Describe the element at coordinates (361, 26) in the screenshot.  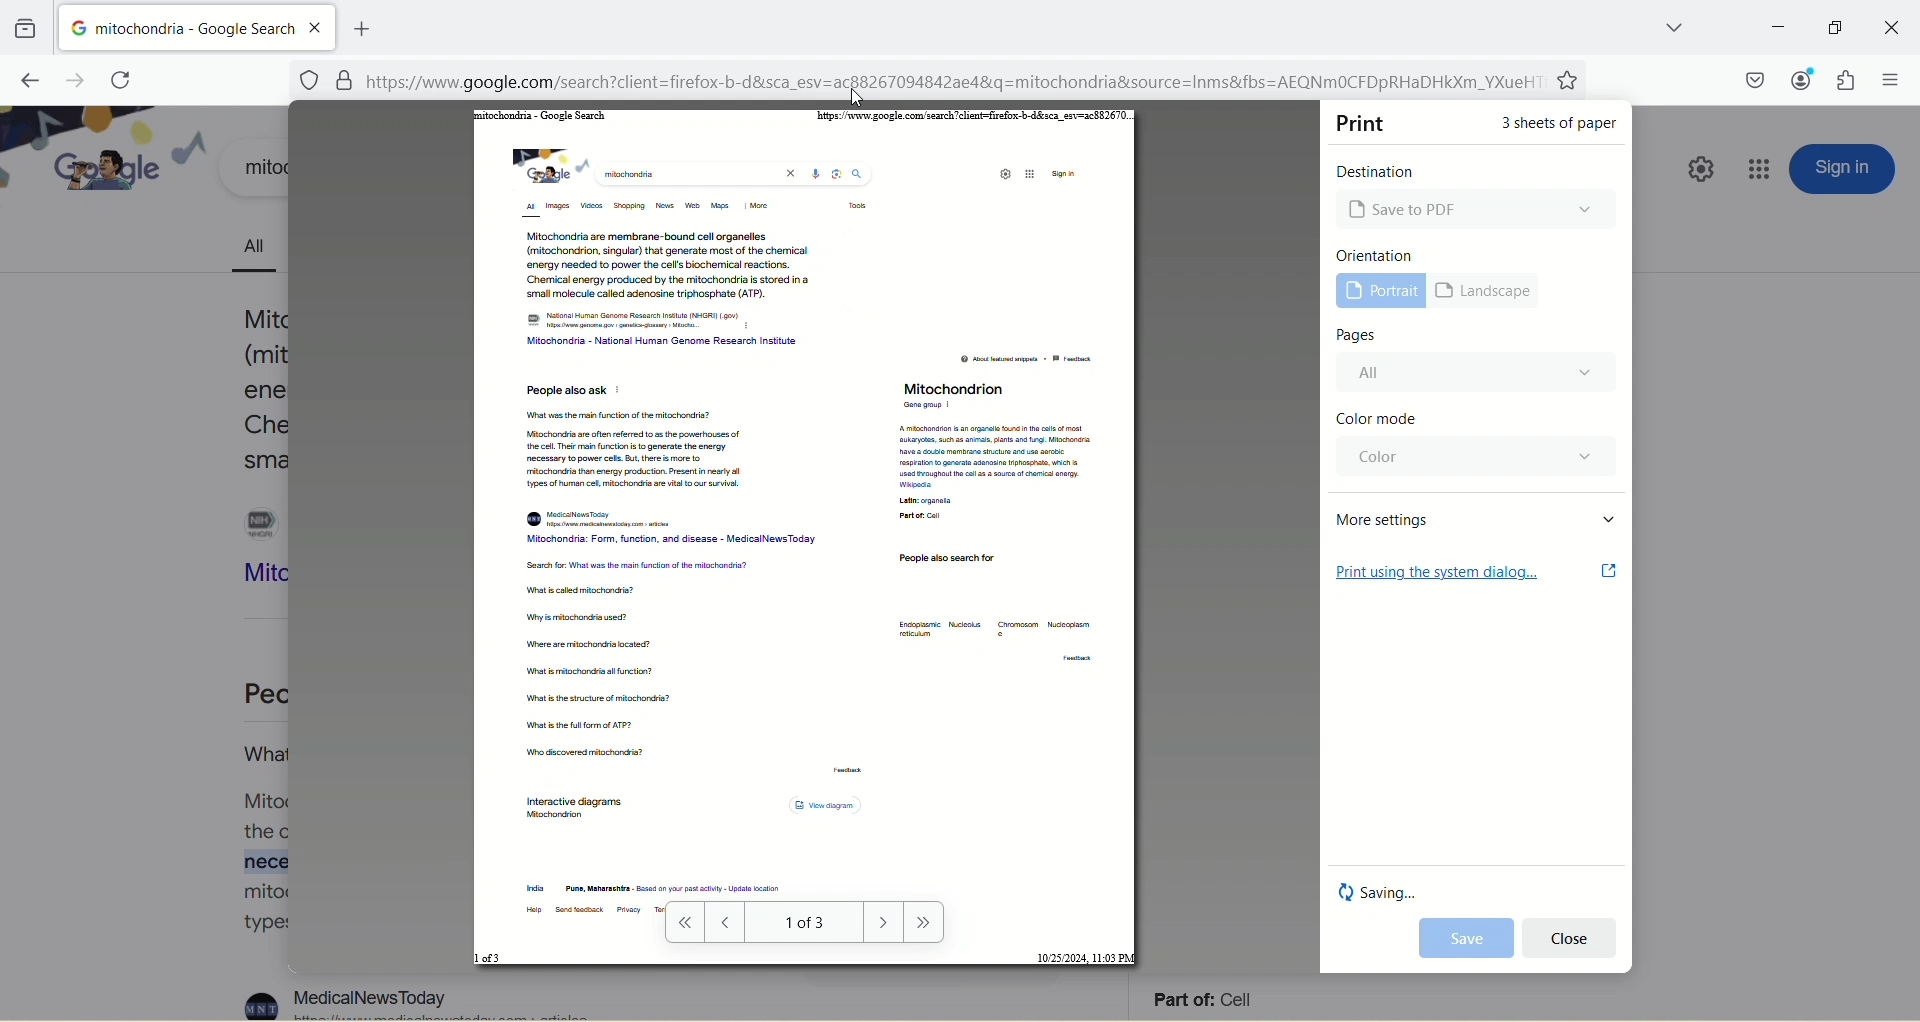
I see `add new tab` at that location.